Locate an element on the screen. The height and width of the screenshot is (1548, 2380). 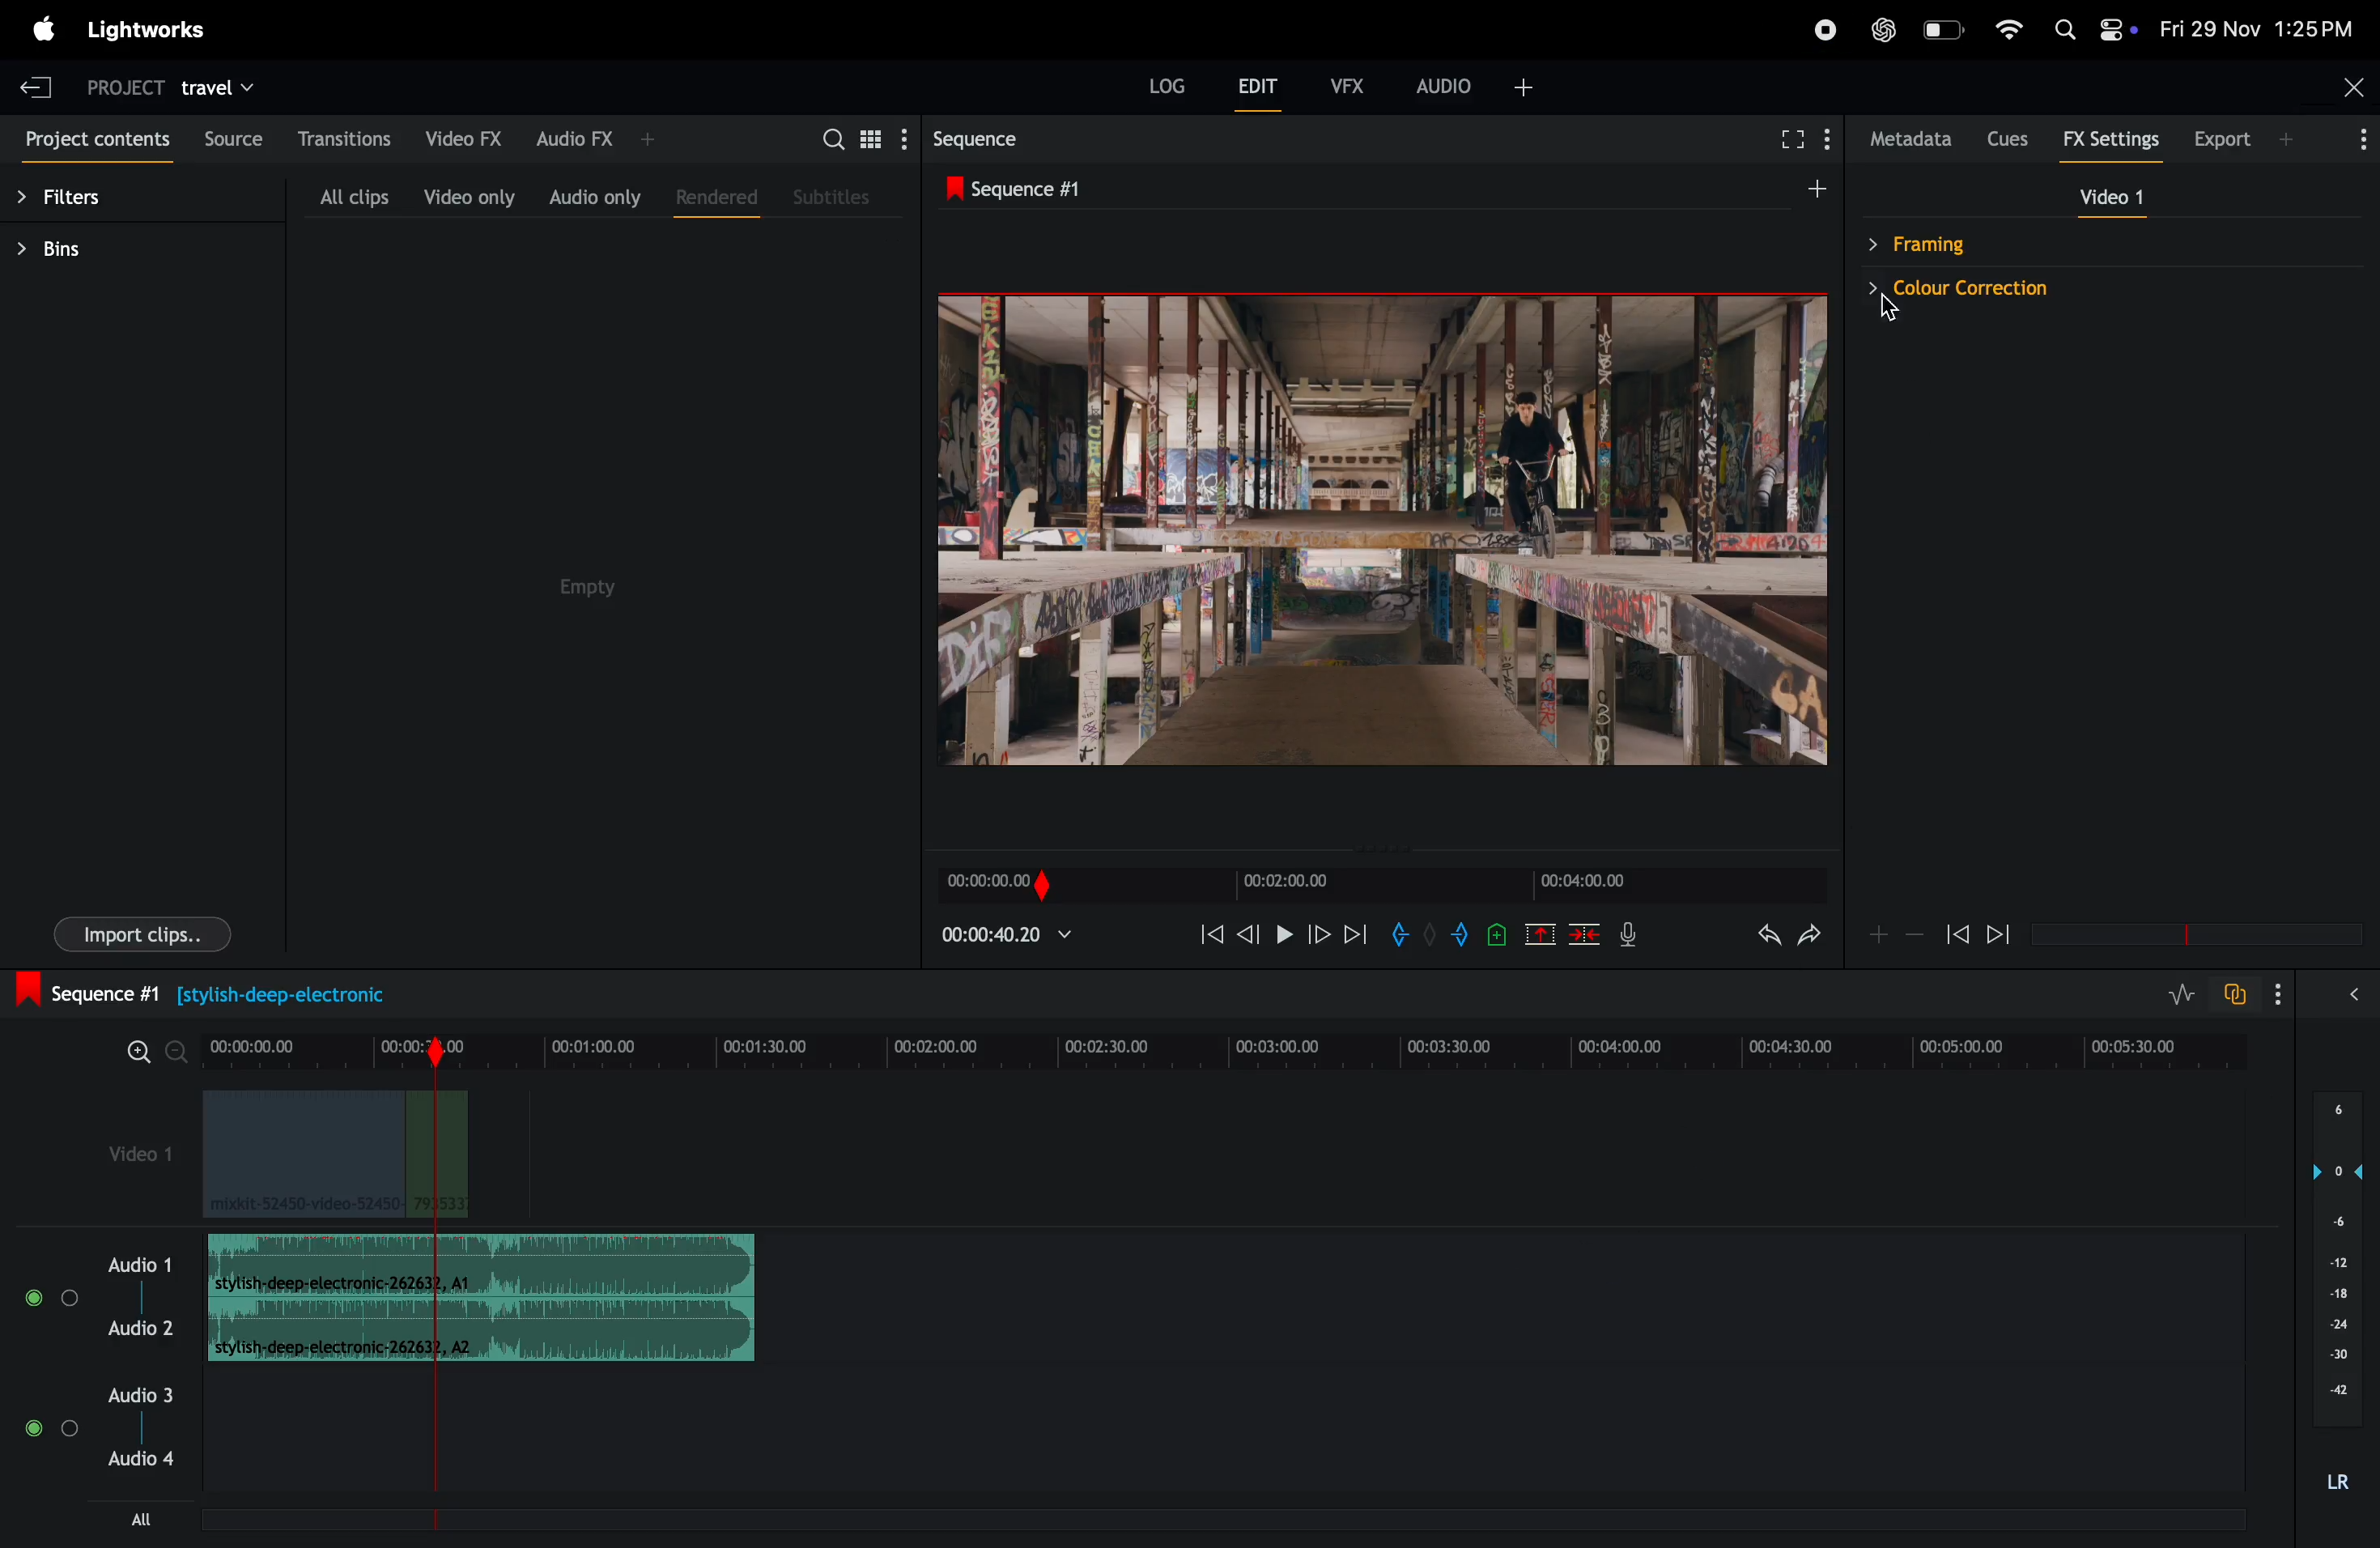
time frame is located at coordinates (2190, 935).